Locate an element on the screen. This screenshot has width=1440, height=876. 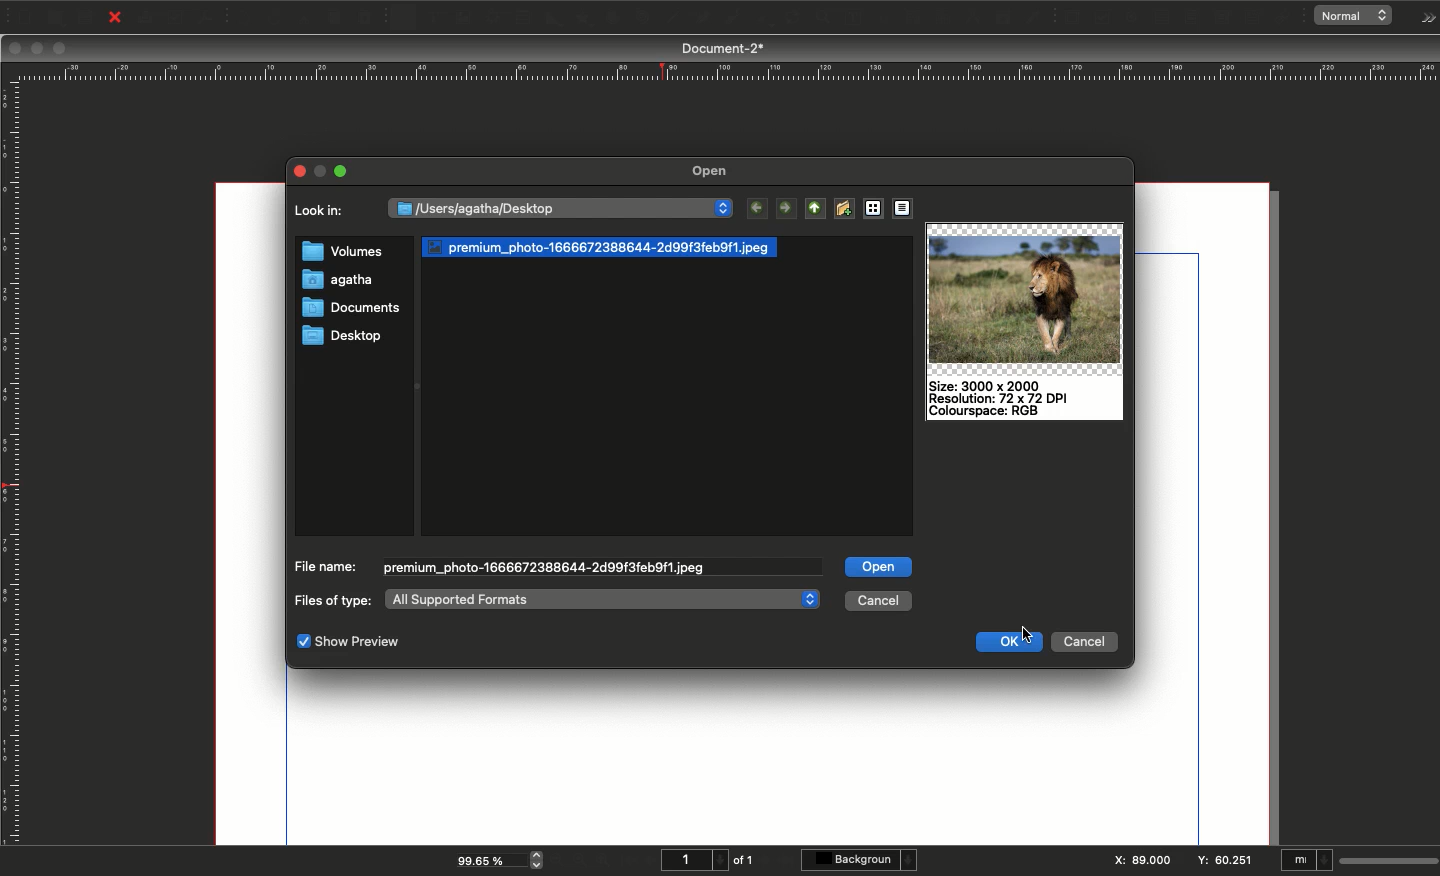
Measurements is located at coordinates (968, 18).